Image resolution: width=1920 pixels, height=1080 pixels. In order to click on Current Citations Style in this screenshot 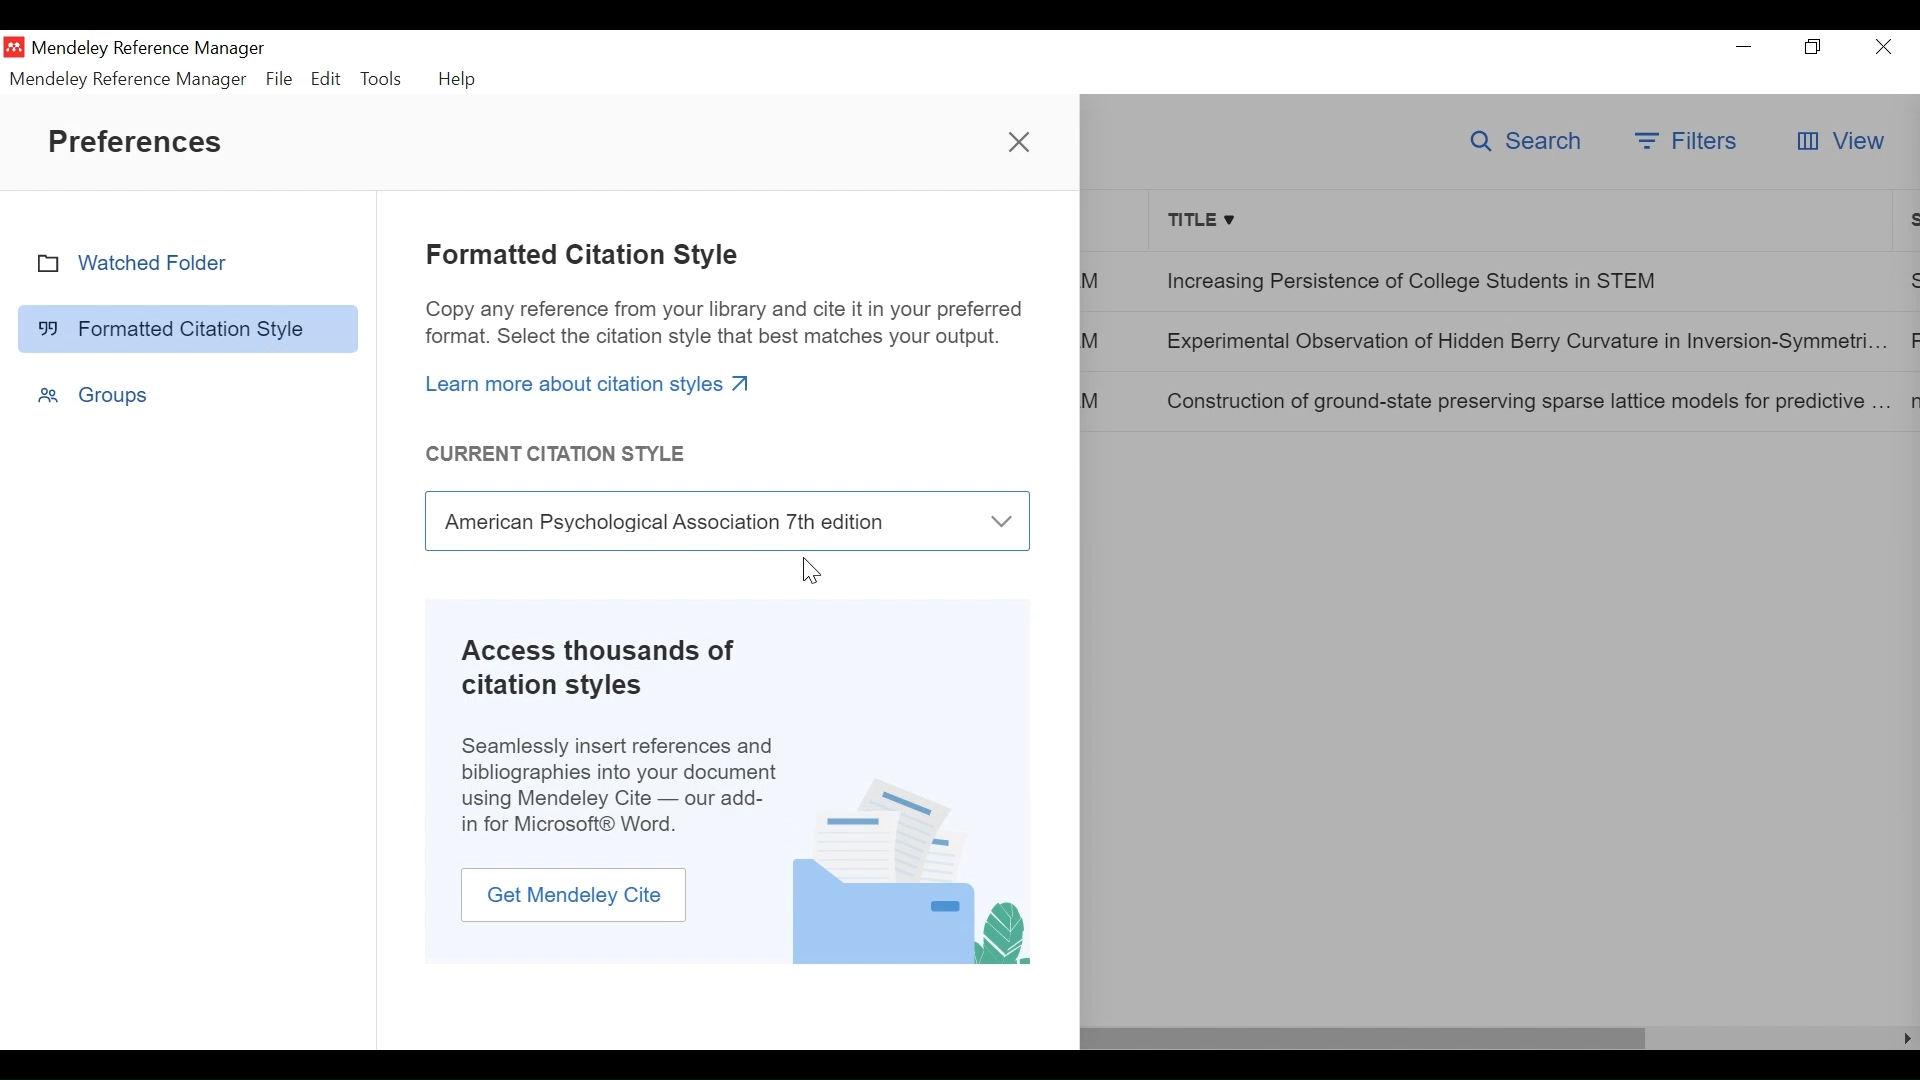, I will do `click(561, 453)`.